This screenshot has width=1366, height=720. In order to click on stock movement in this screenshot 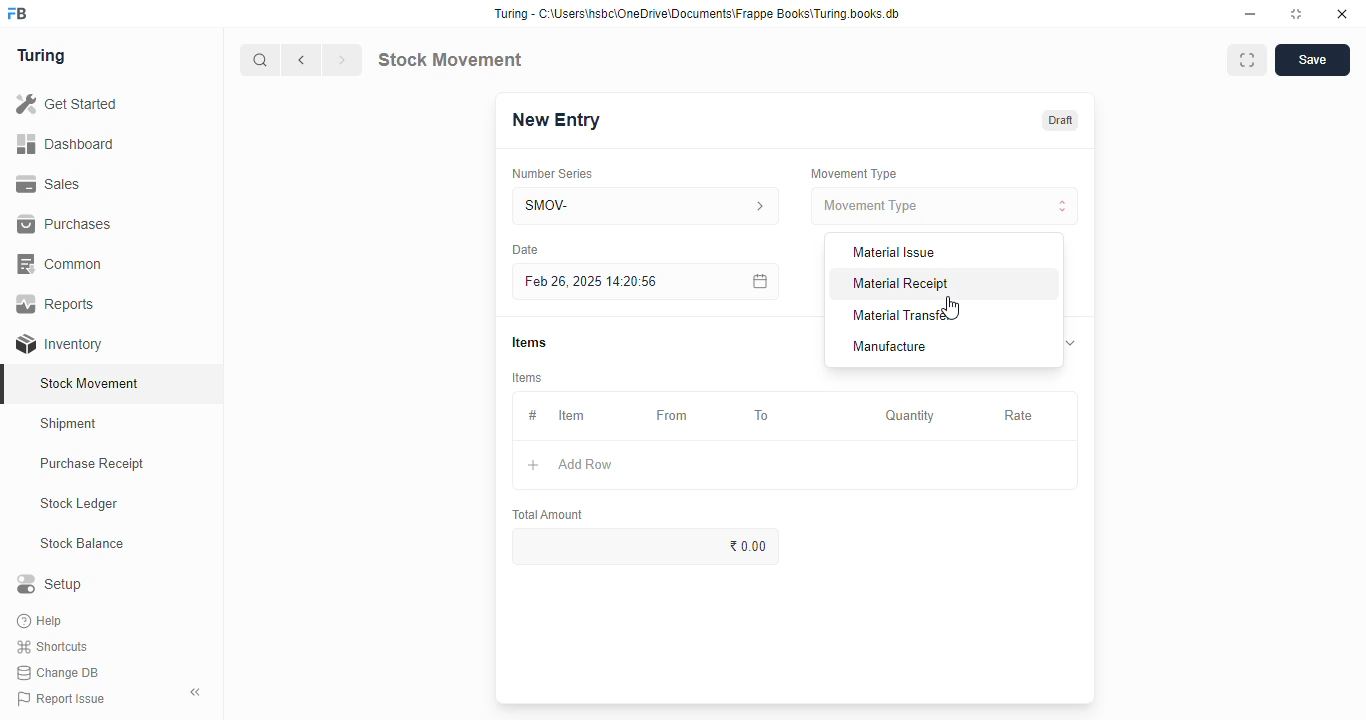, I will do `click(449, 59)`.